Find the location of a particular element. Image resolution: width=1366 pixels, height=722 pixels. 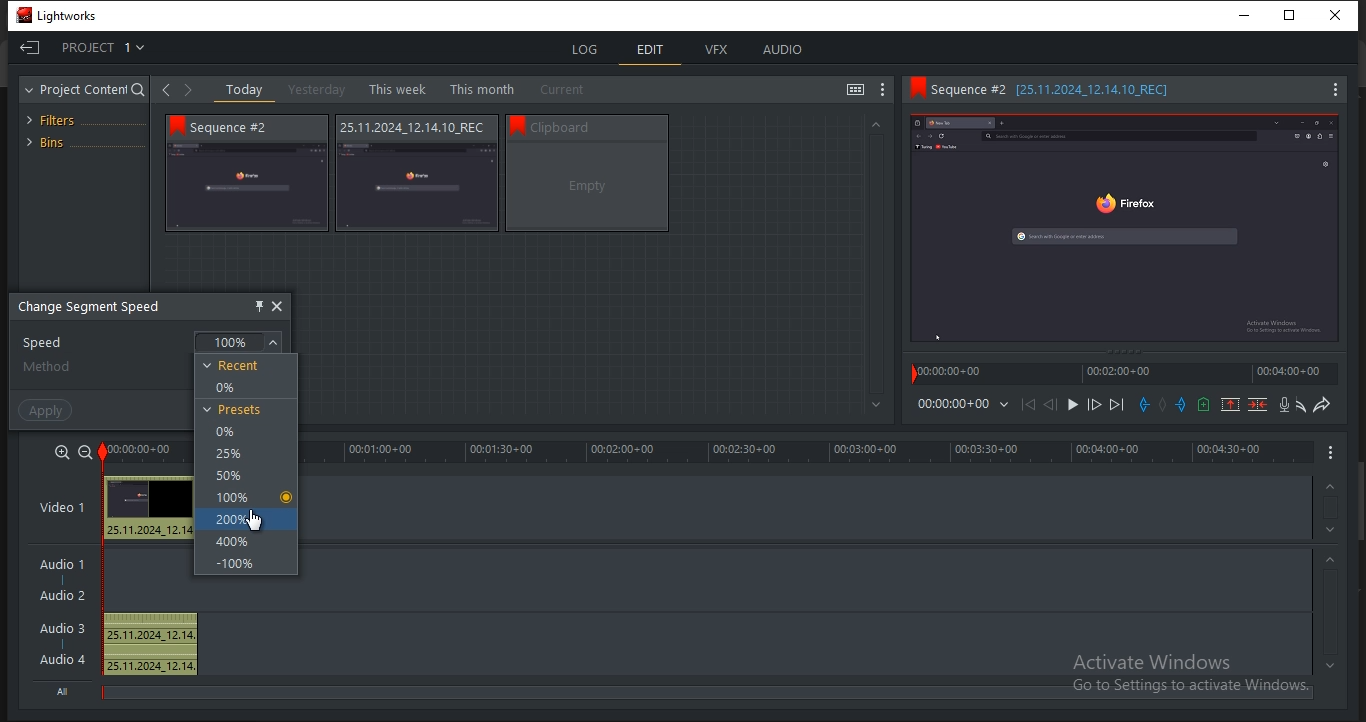

timeline is located at coordinates (147, 454).